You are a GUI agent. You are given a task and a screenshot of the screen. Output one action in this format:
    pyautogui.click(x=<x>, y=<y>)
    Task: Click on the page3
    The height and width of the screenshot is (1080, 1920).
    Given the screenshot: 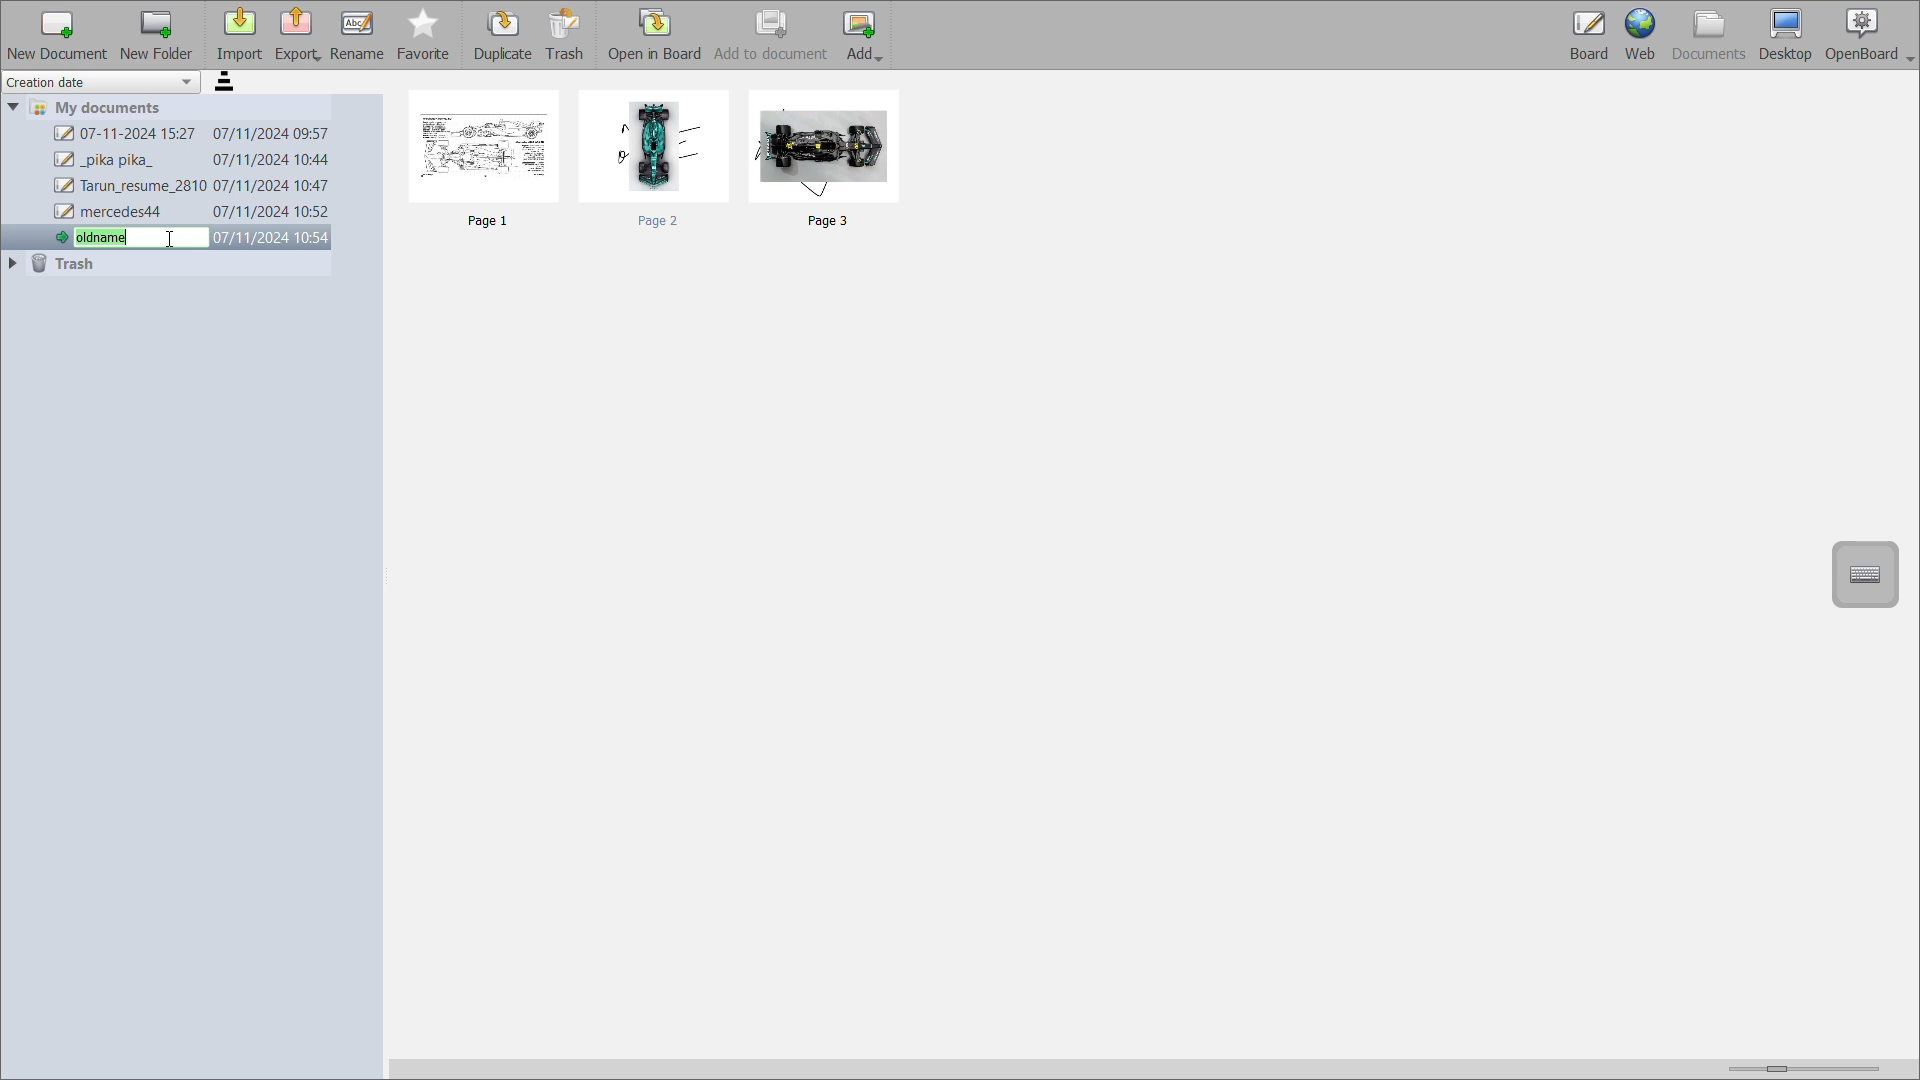 What is the action you would take?
    pyautogui.click(x=828, y=162)
    